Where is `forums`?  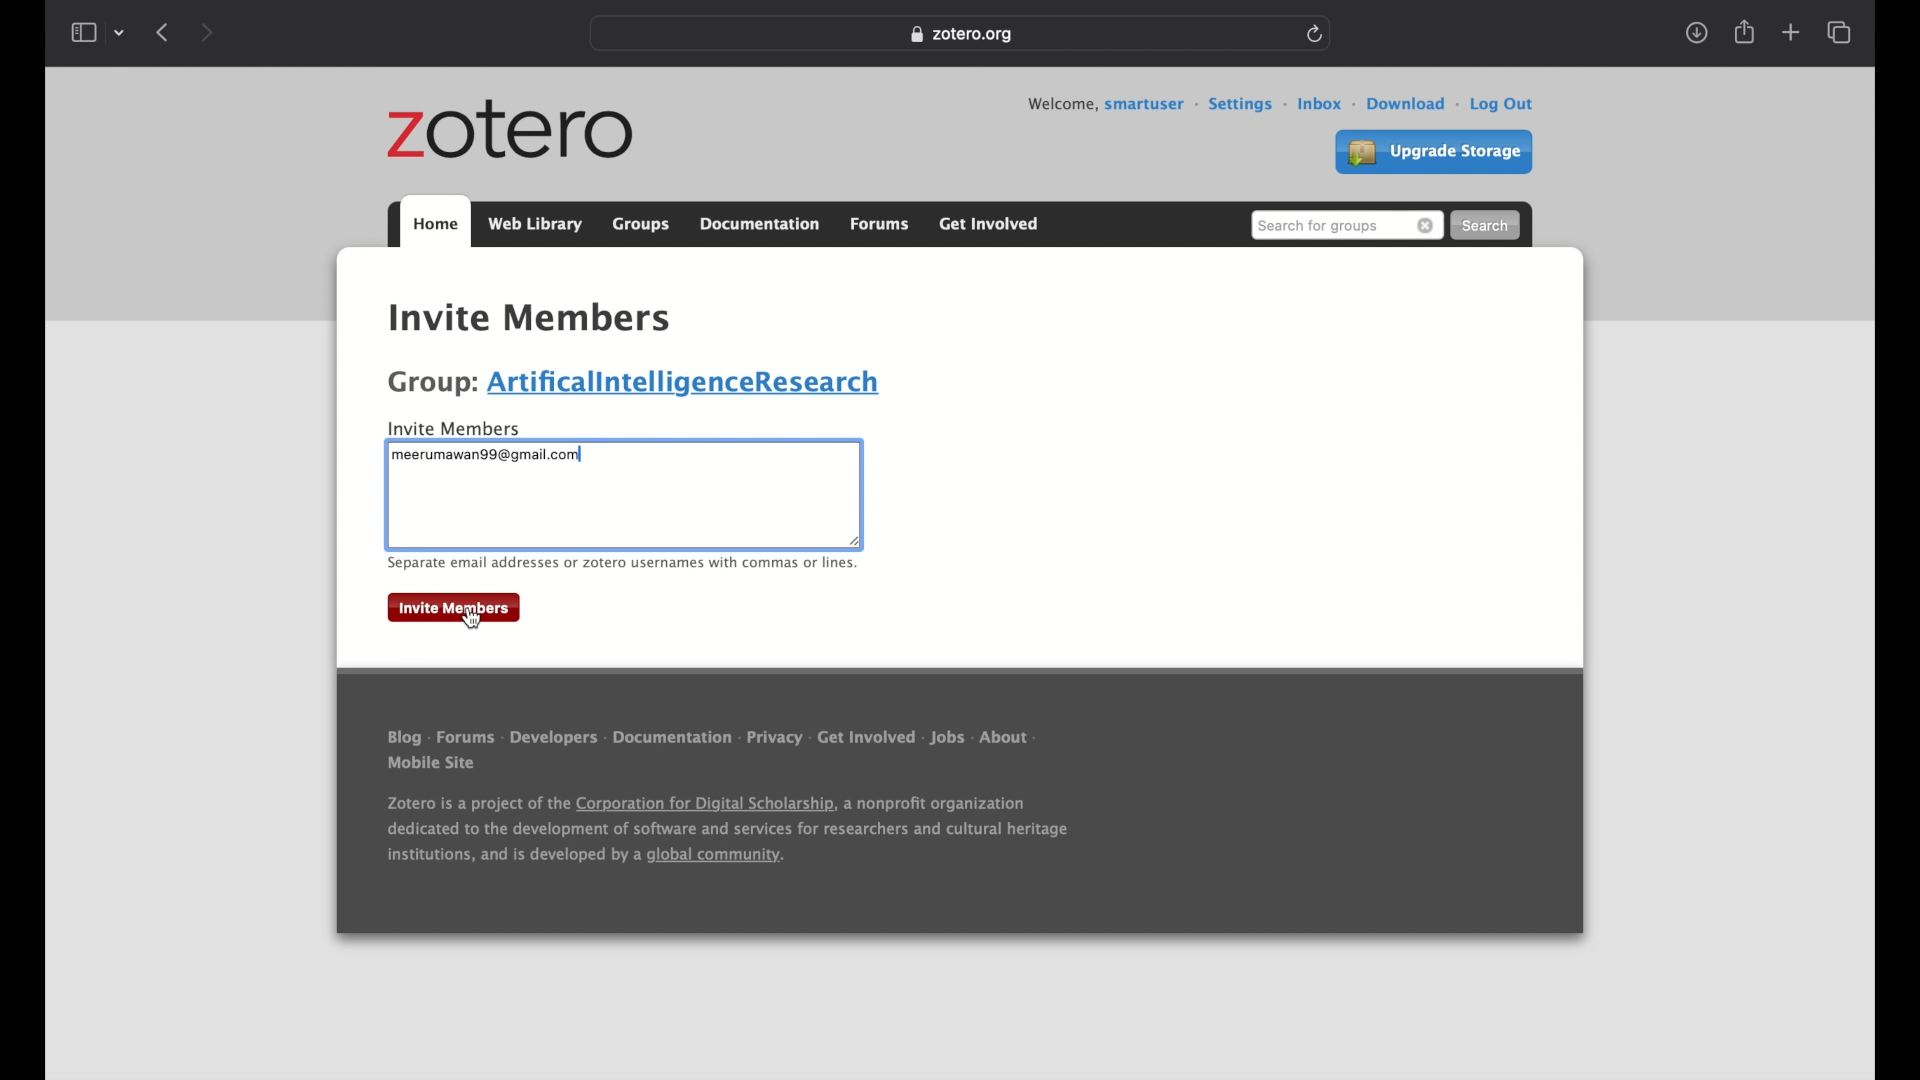
forums is located at coordinates (881, 226).